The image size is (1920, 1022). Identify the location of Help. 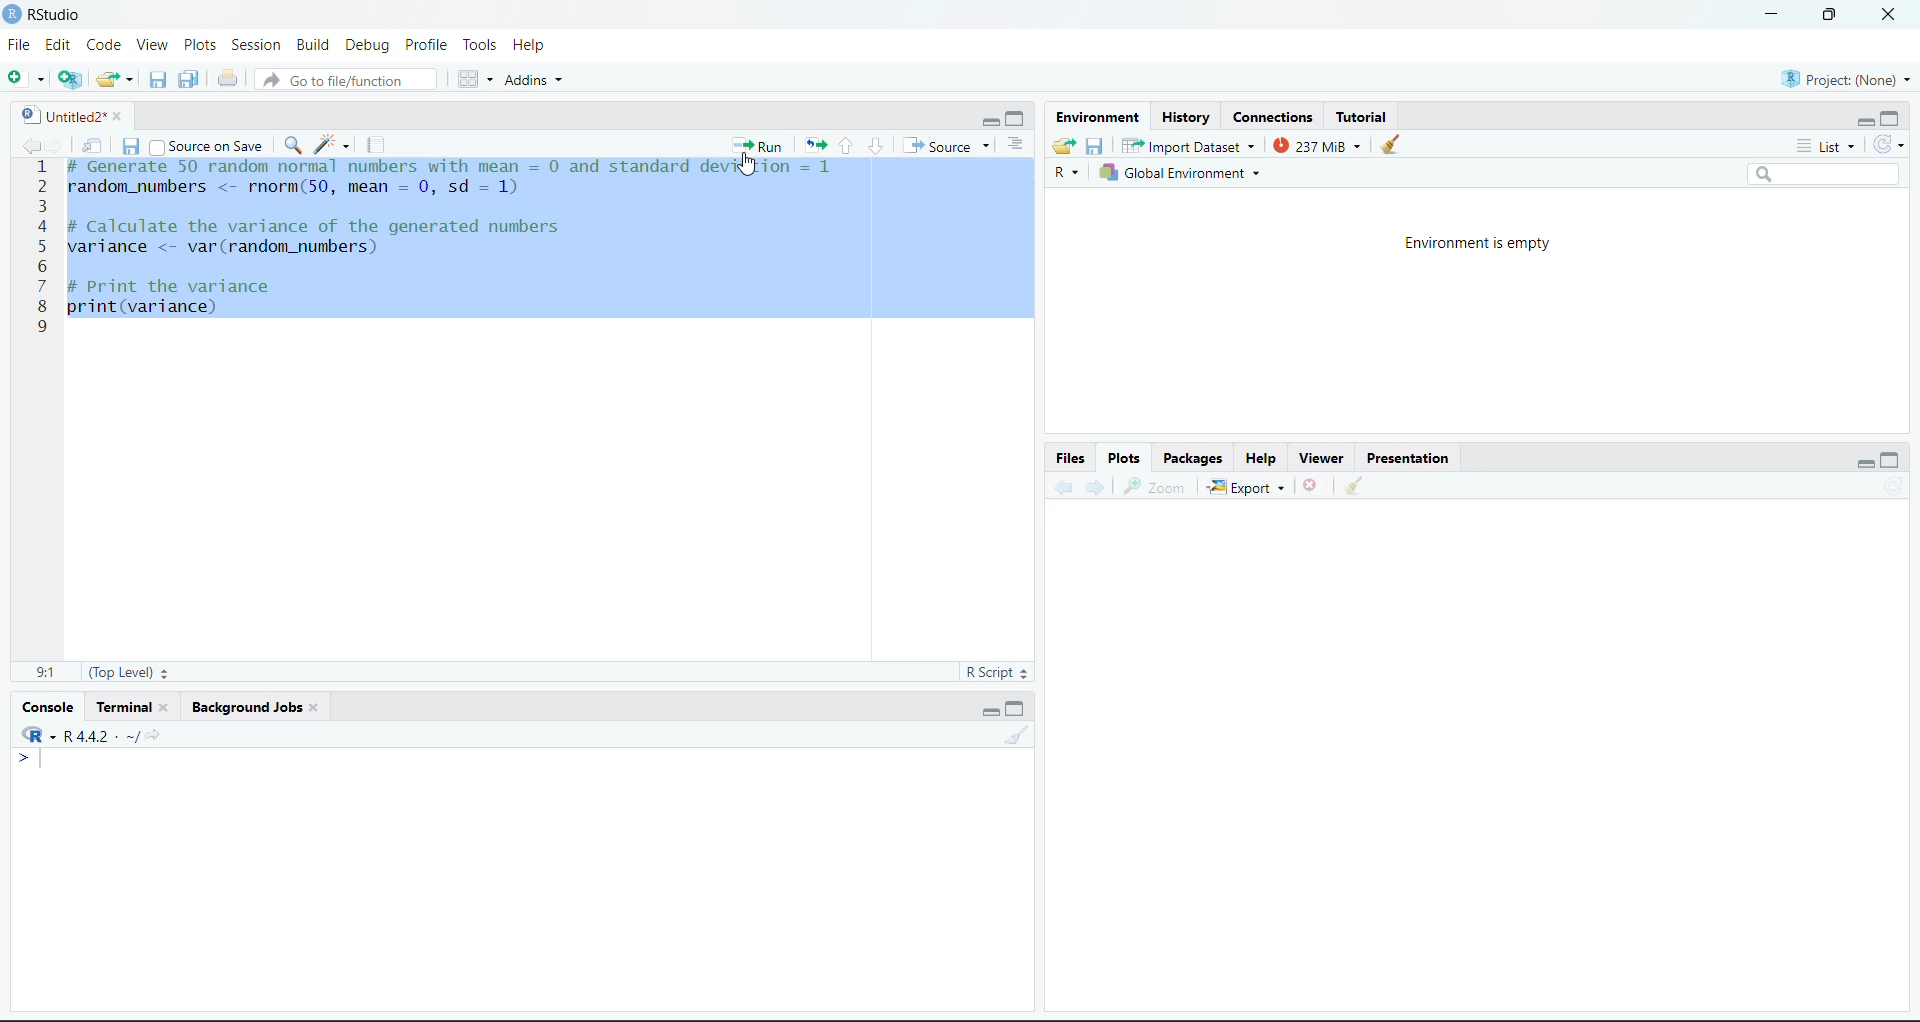
(530, 45).